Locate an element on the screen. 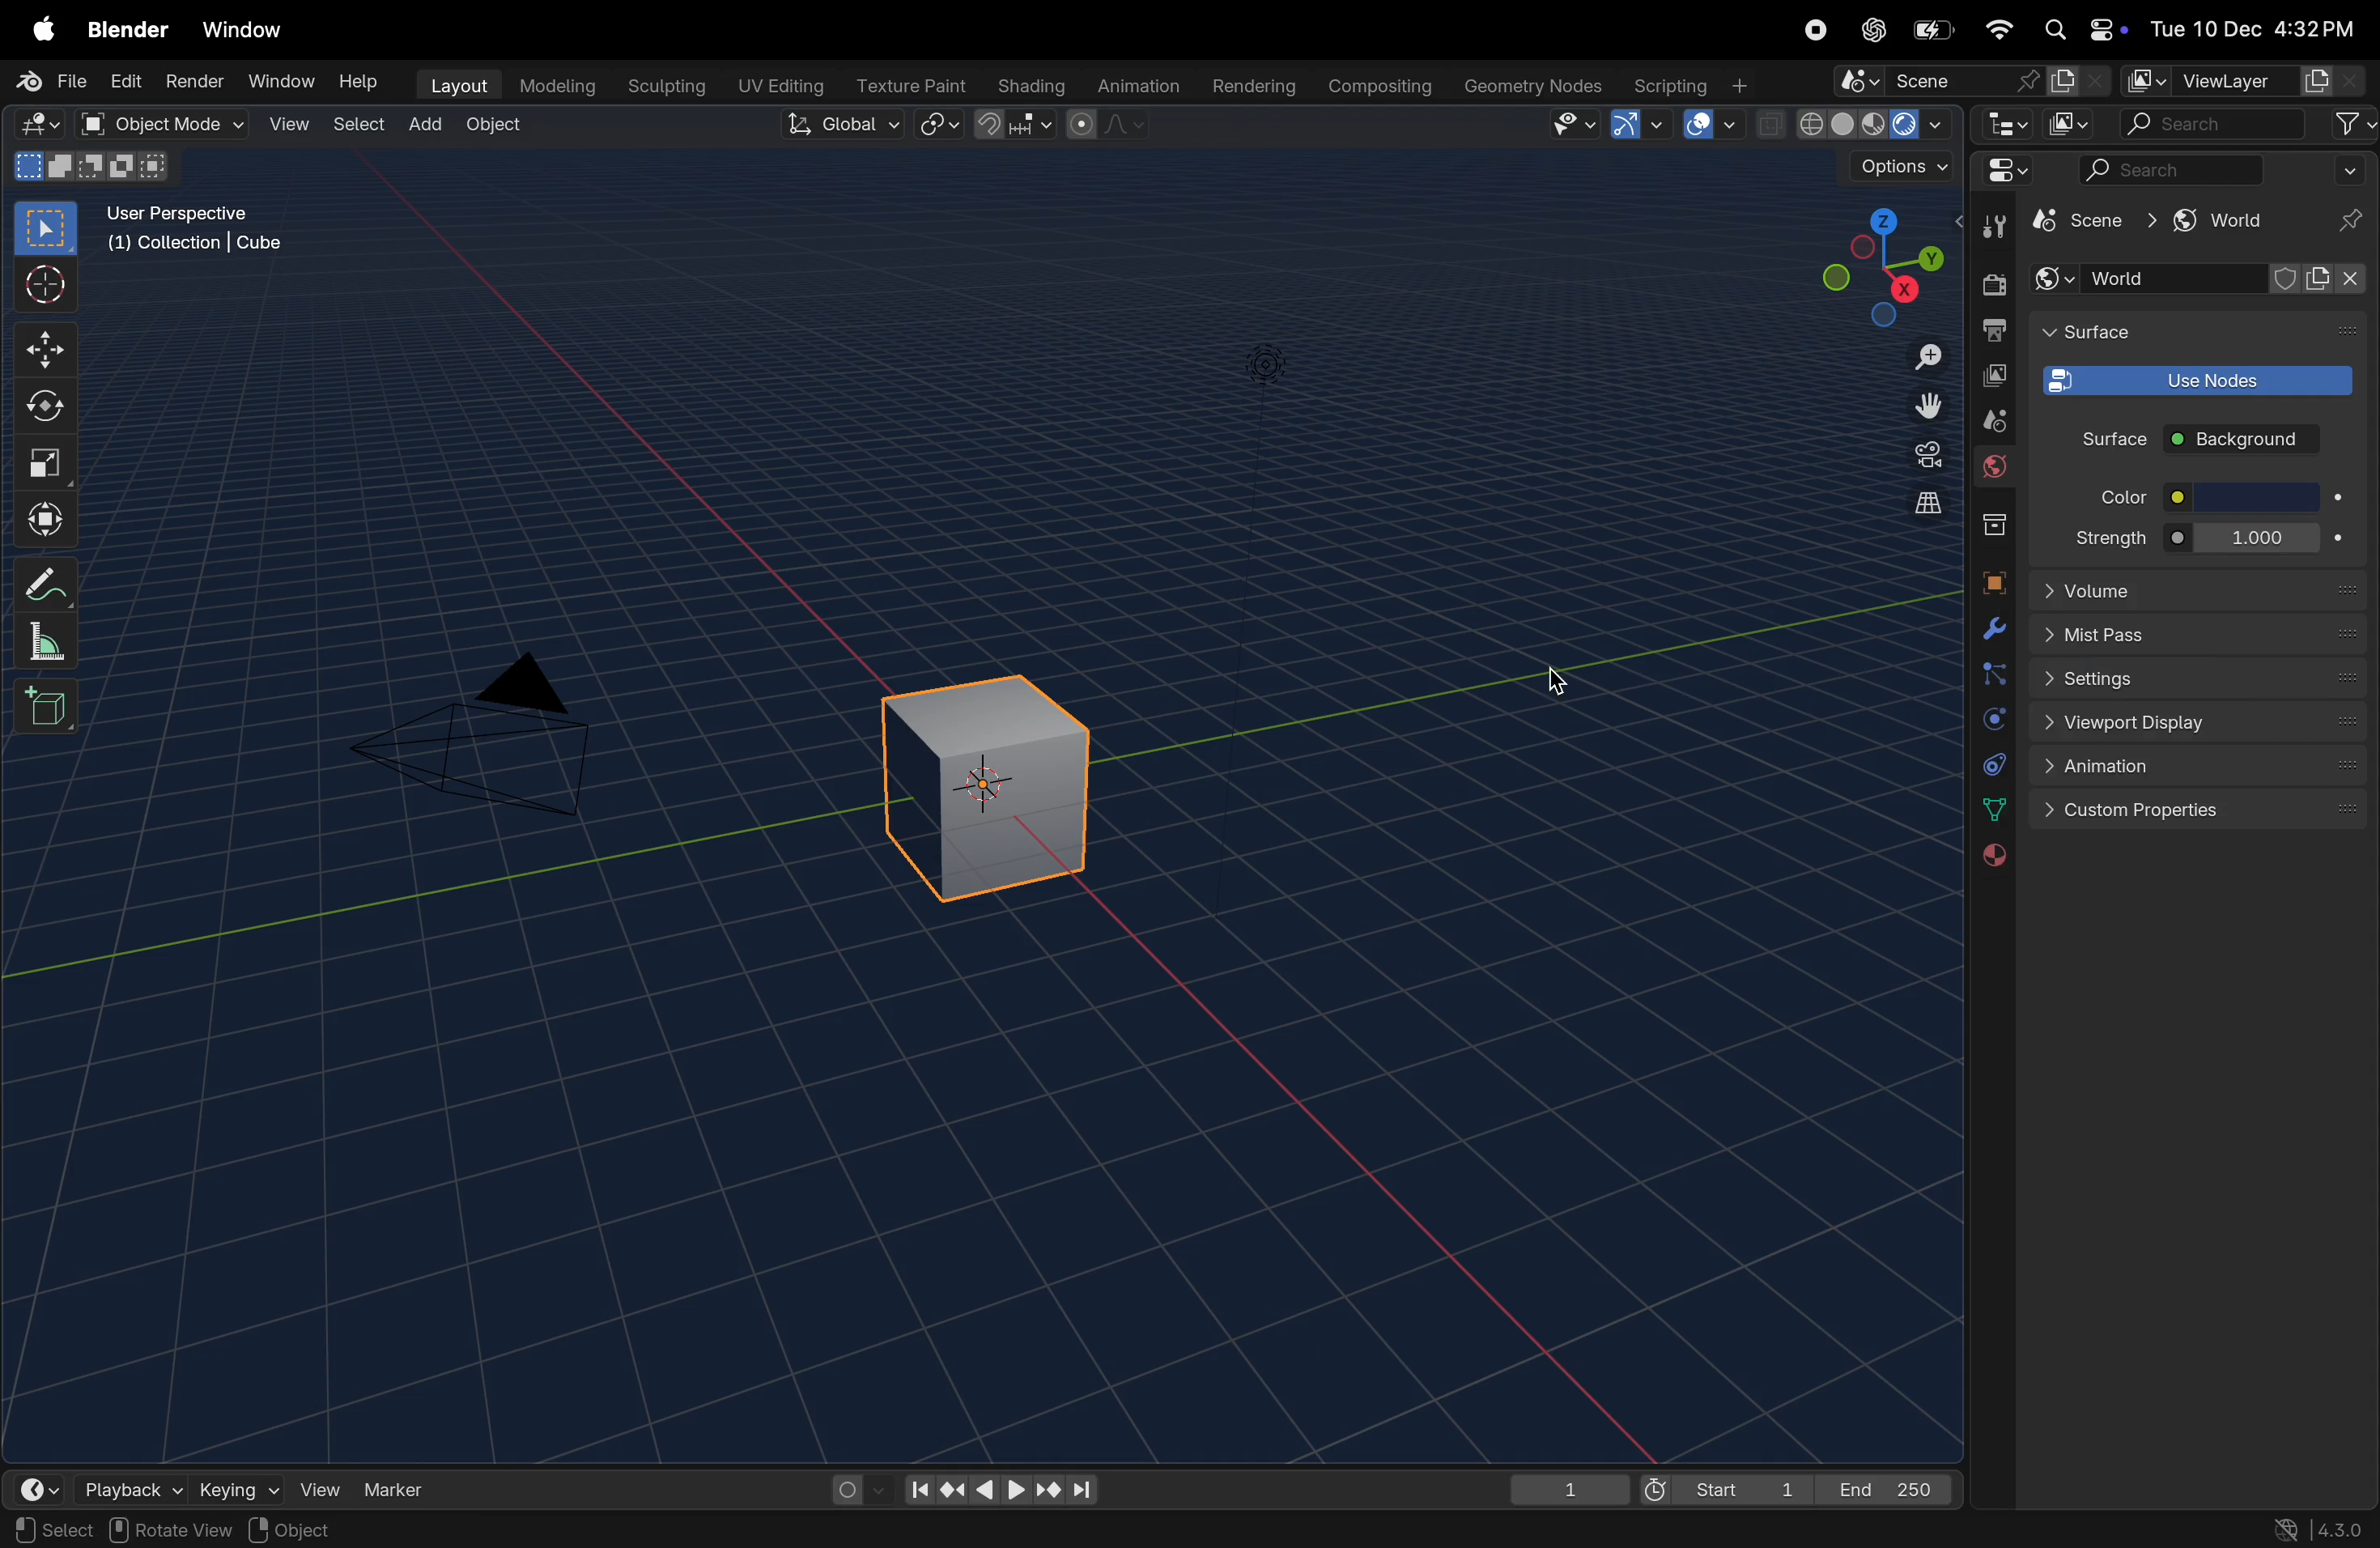 The width and height of the screenshot is (2380, 1548). show overlays is located at coordinates (1714, 124).